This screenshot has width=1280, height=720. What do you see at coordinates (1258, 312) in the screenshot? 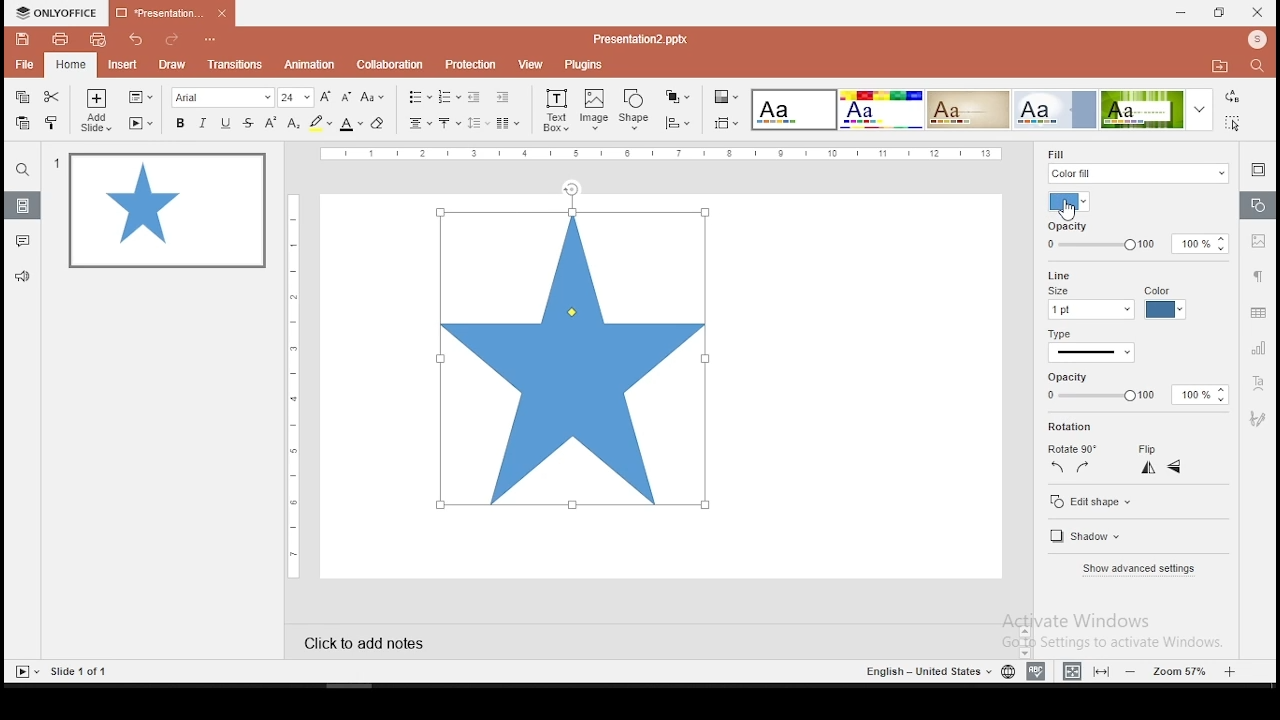
I see `table settings` at bounding box center [1258, 312].